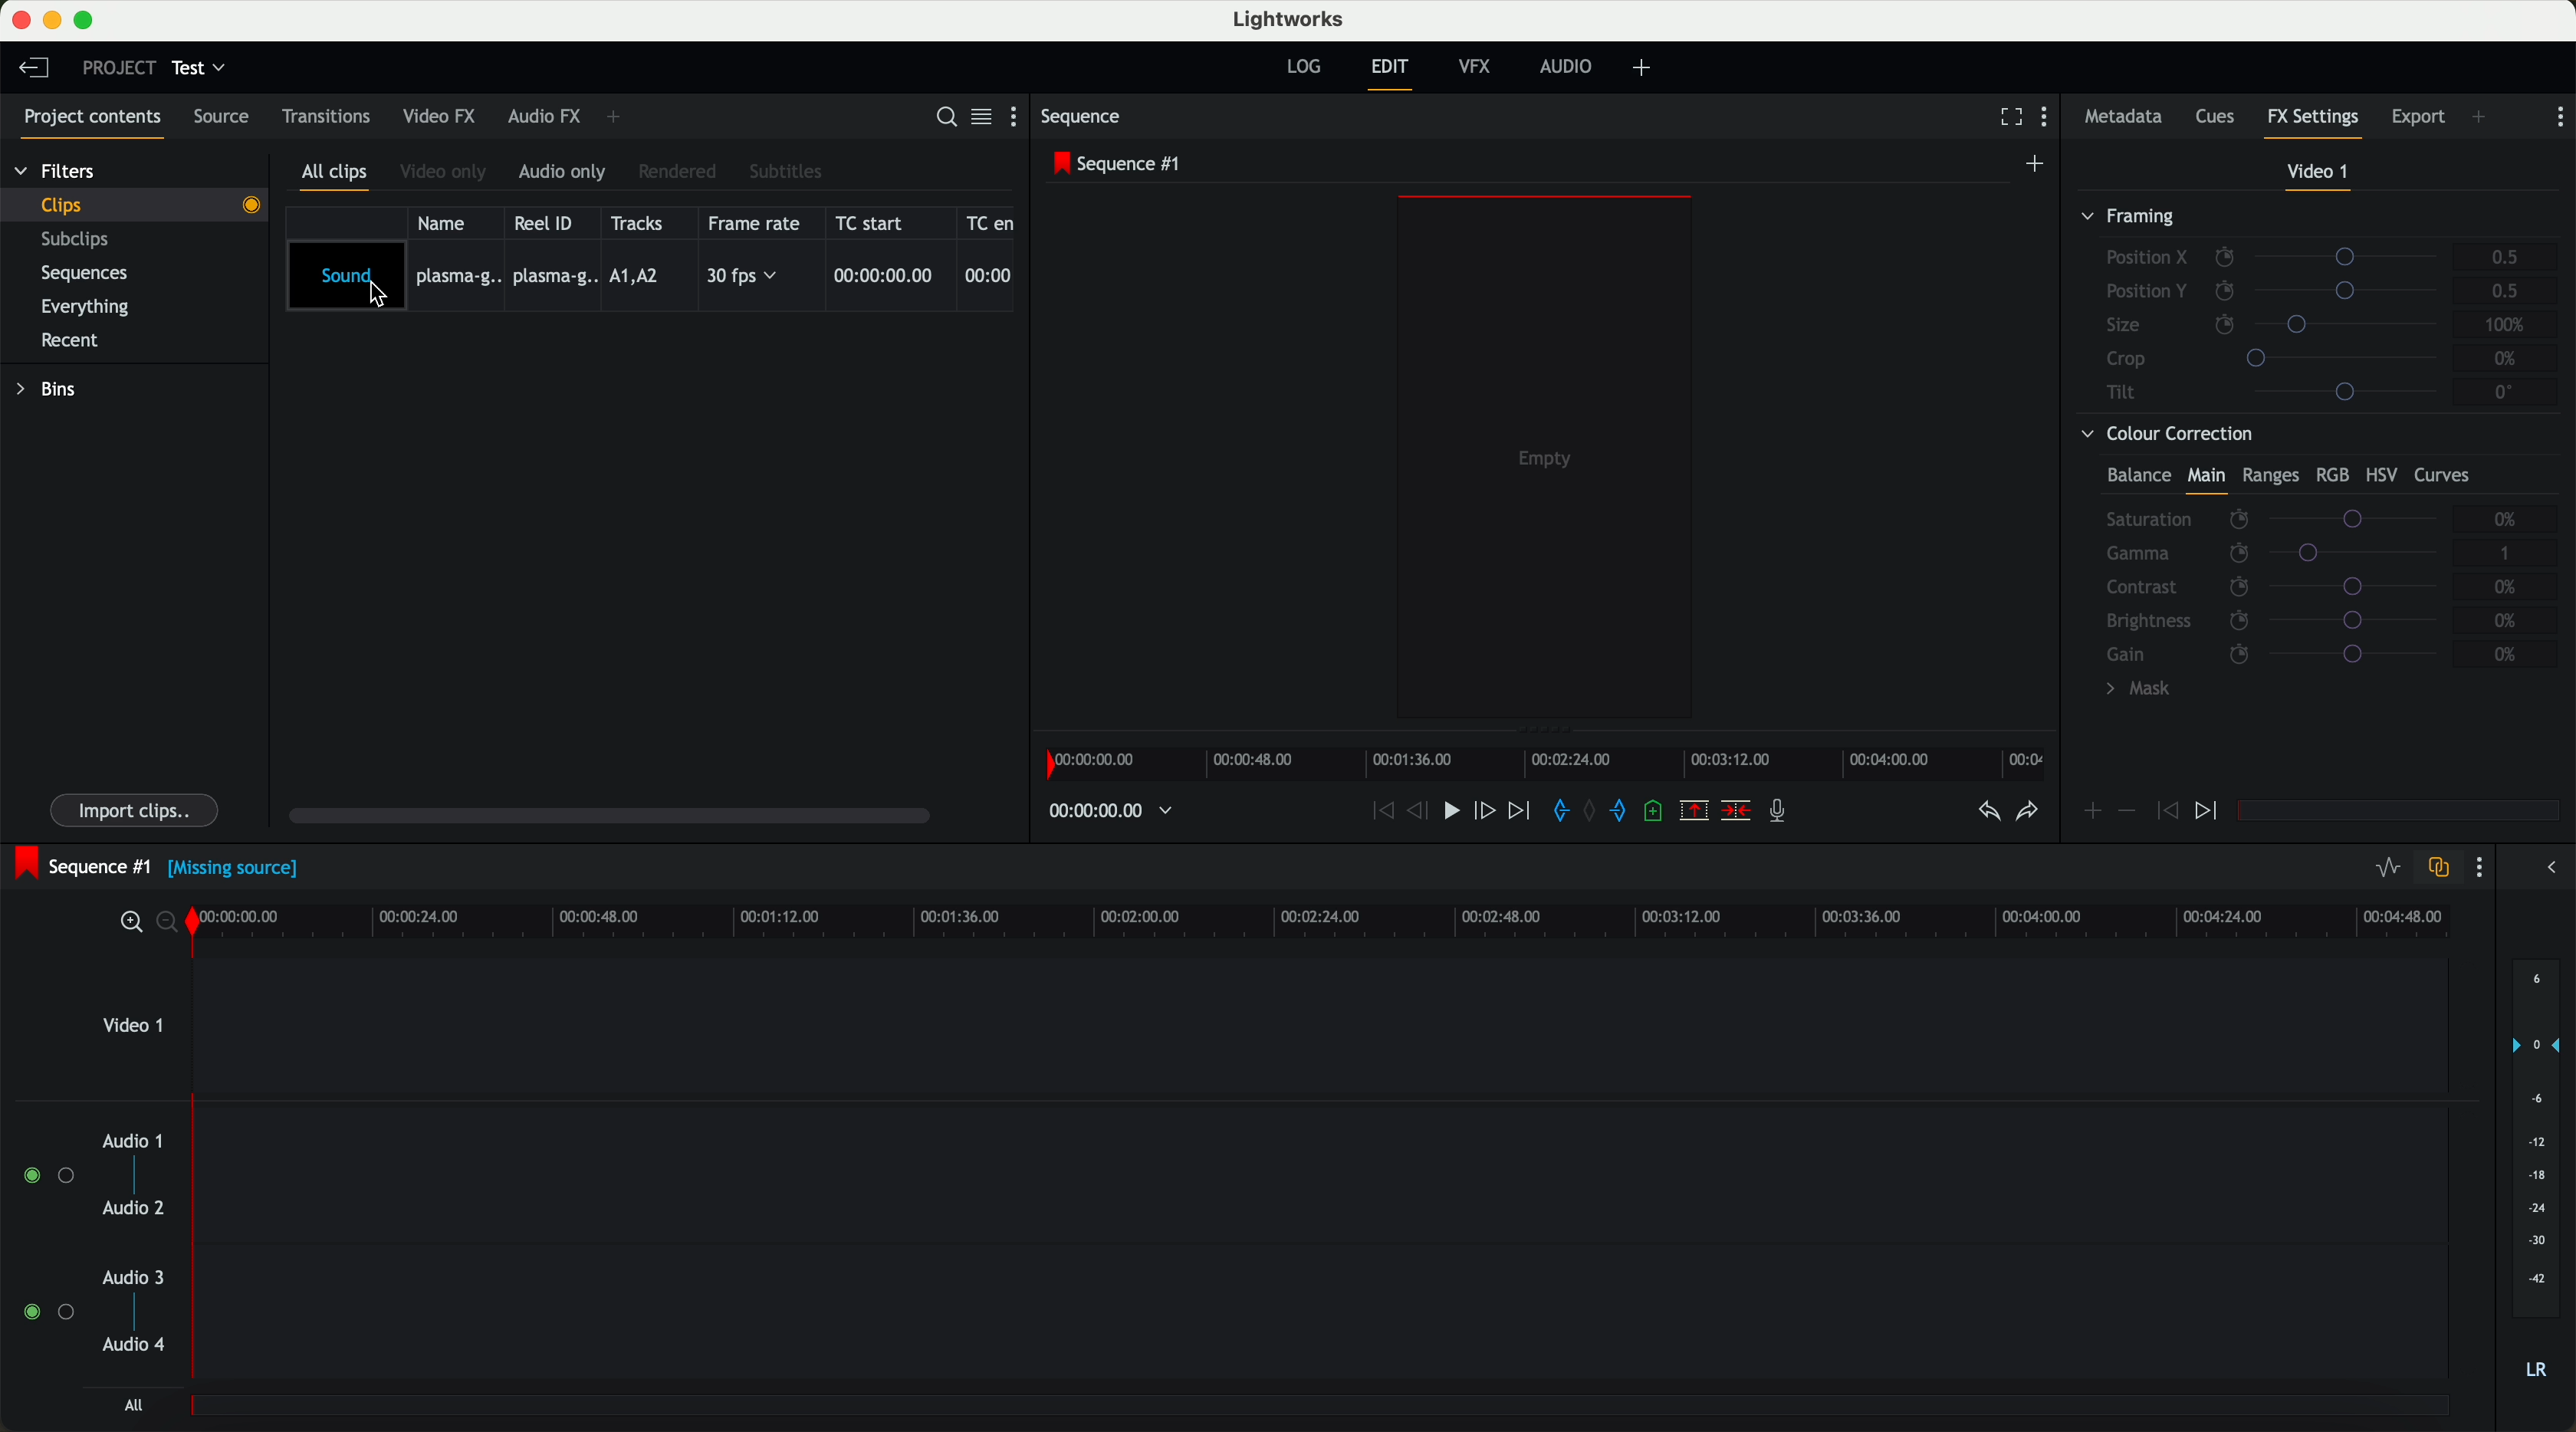 This screenshot has height=1432, width=2576. Describe the element at coordinates (1292, 20) in the screenshot. I see `lightworks` at that location.